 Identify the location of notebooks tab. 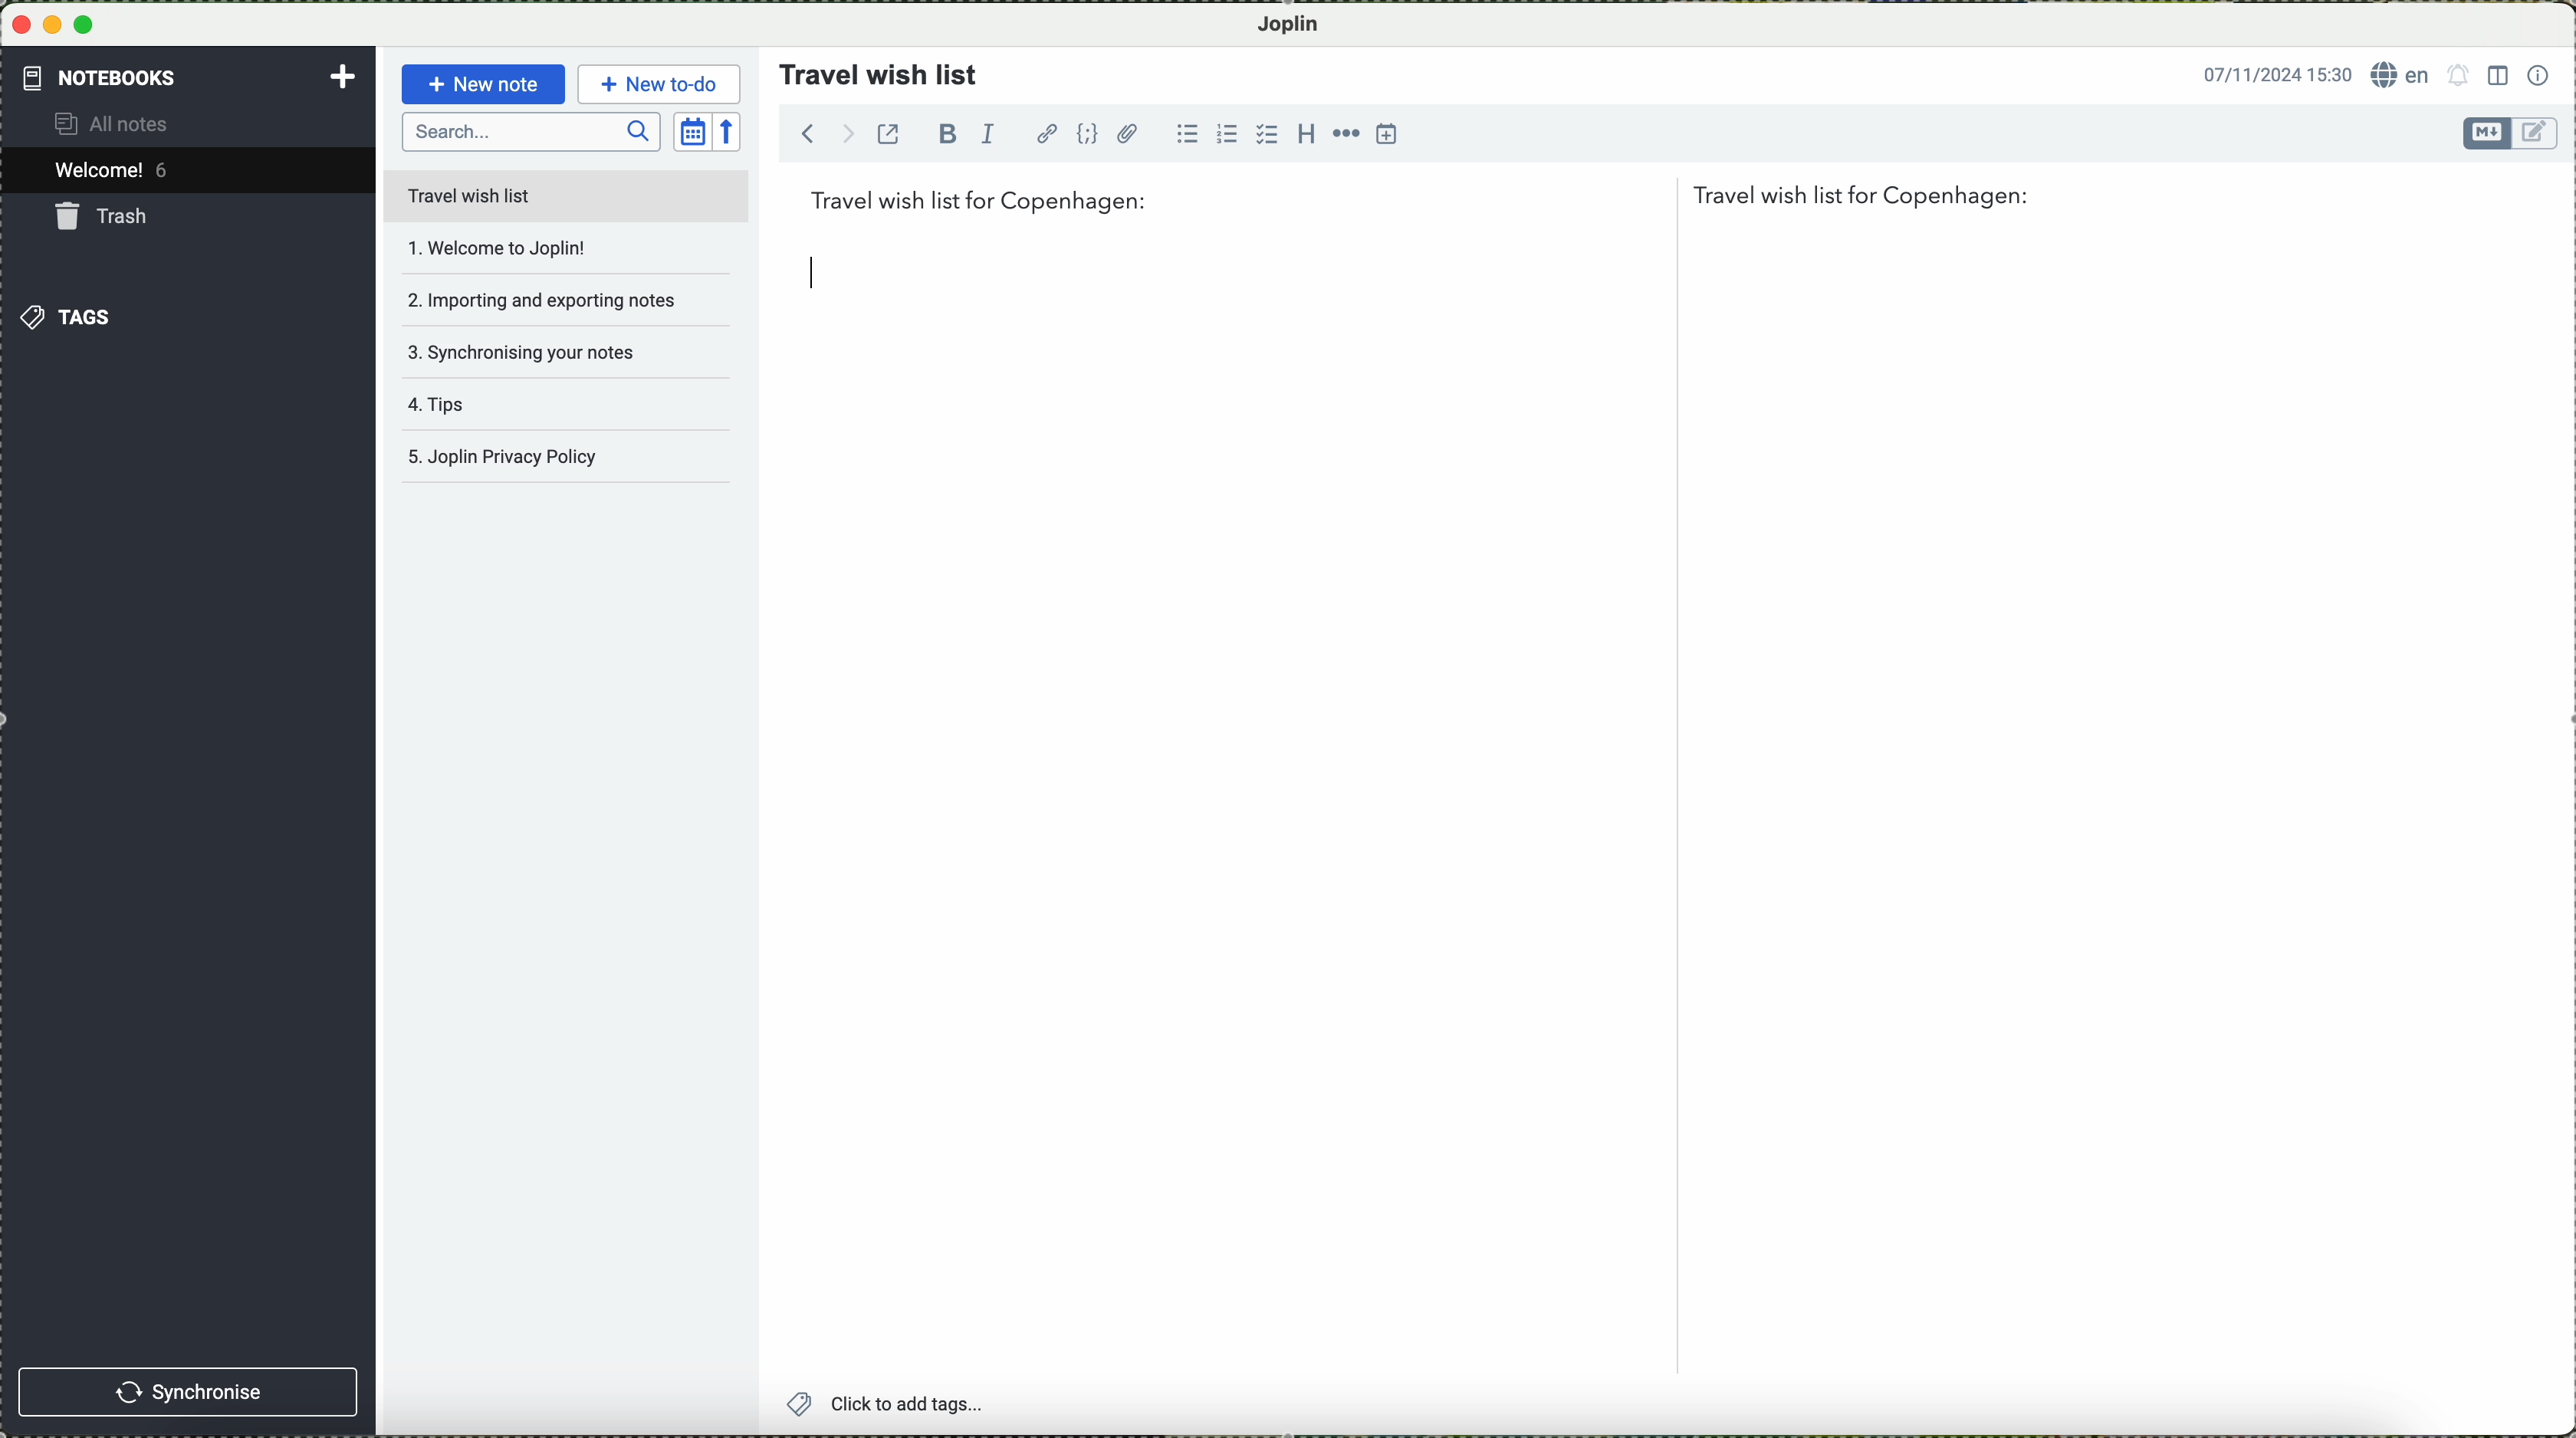
(190, 78).